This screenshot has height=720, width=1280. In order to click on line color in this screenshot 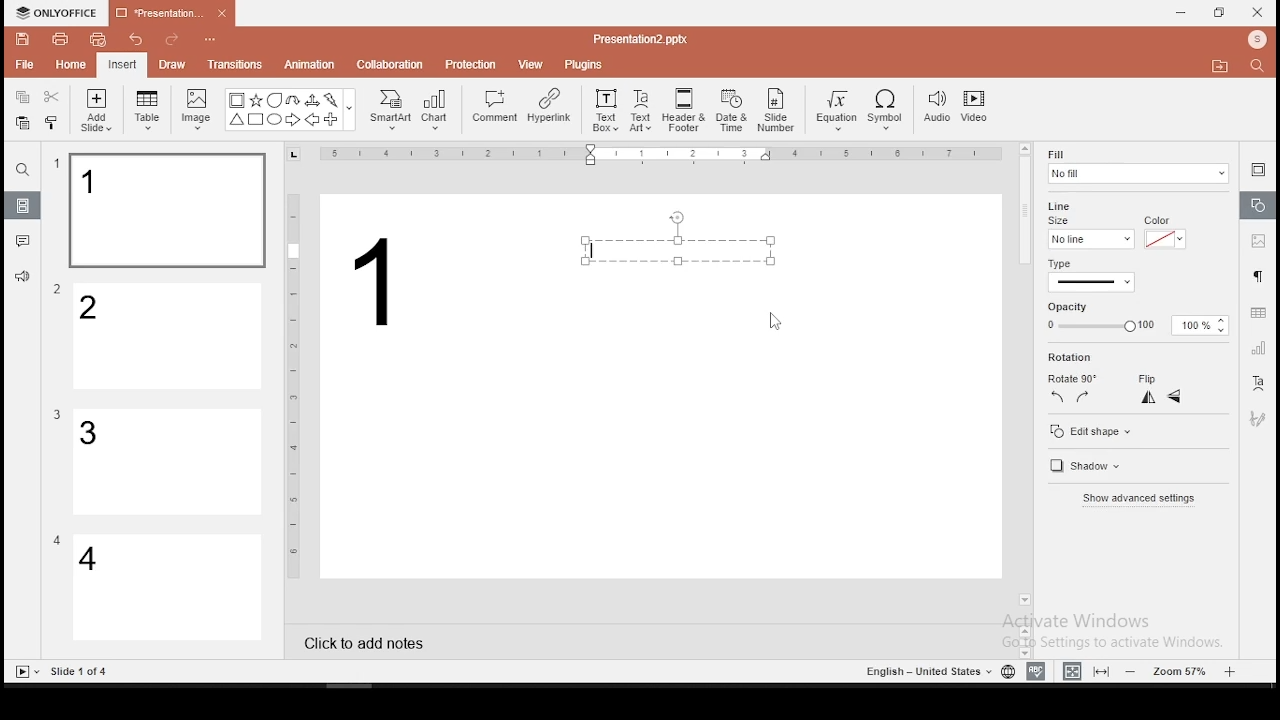, I will do `click(1163, 238)`.